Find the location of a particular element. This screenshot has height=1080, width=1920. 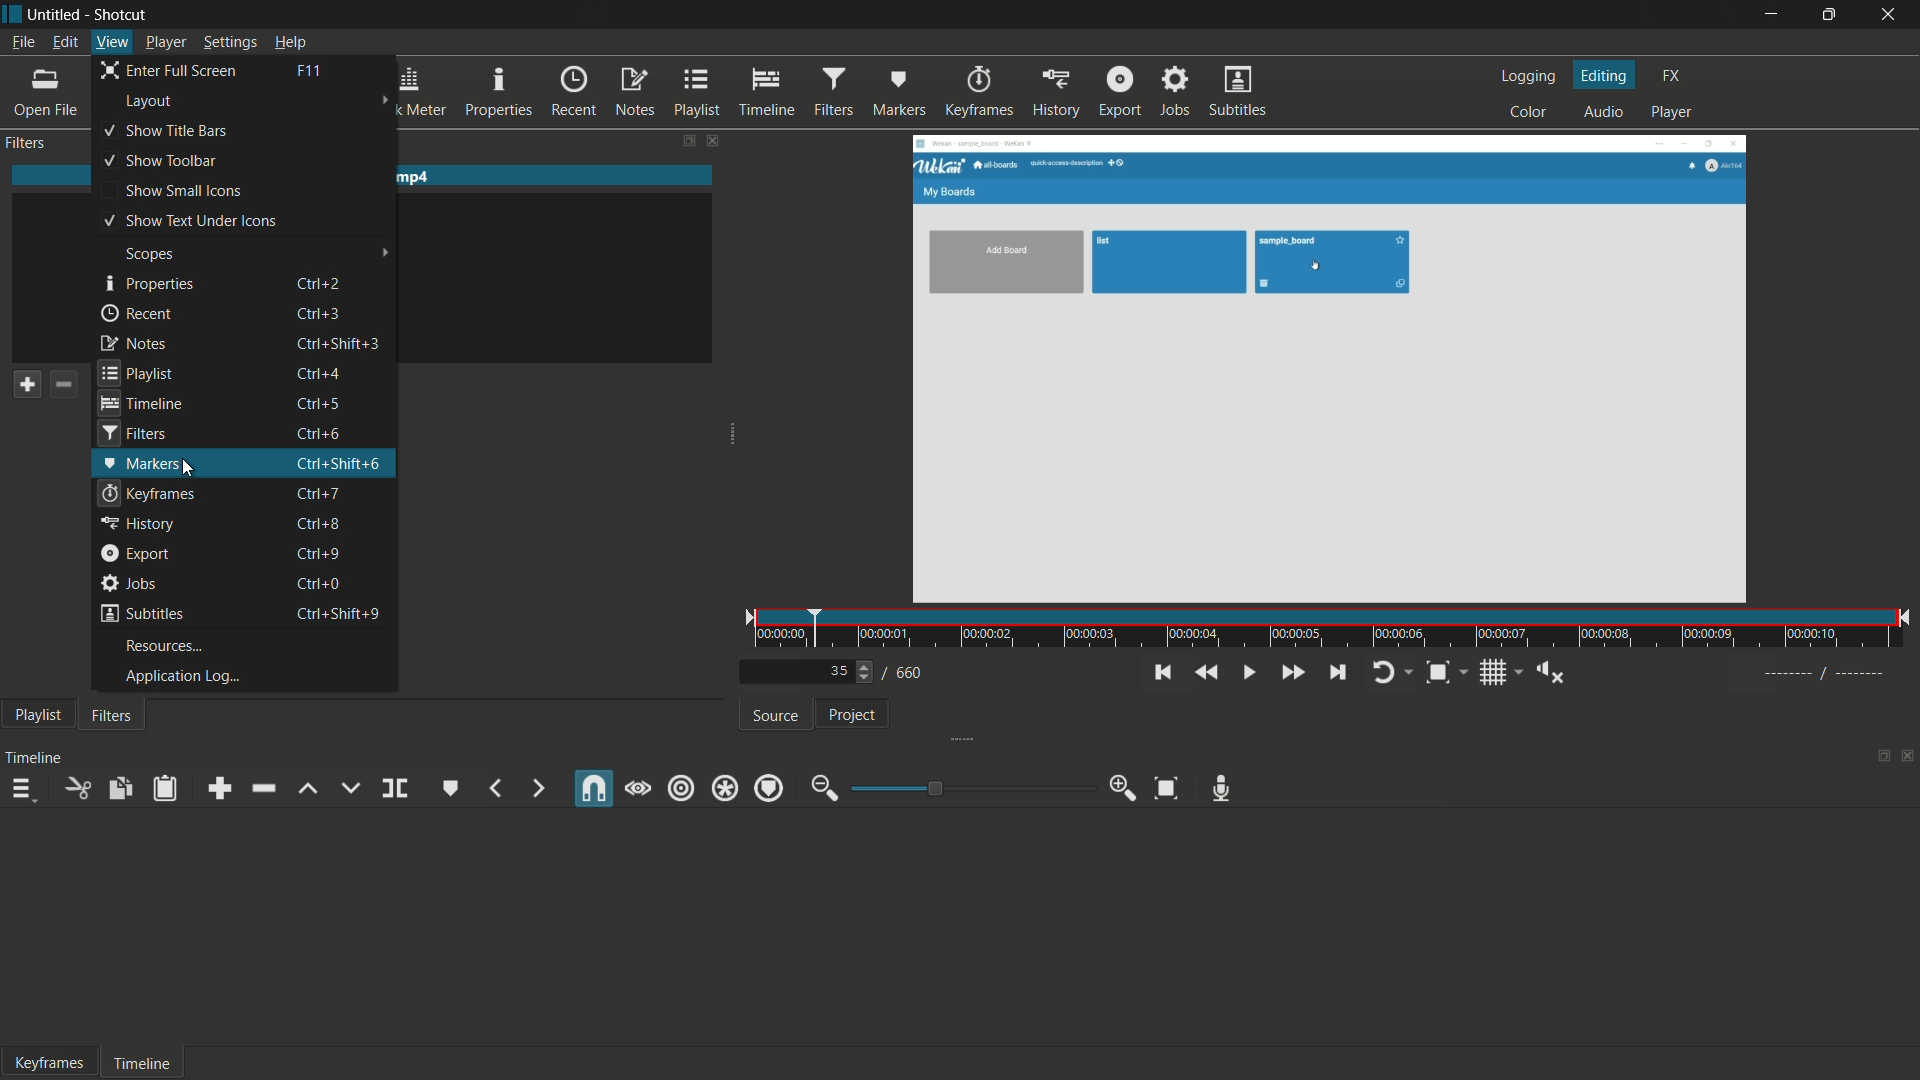

markers is located at coordinates (133, 464).